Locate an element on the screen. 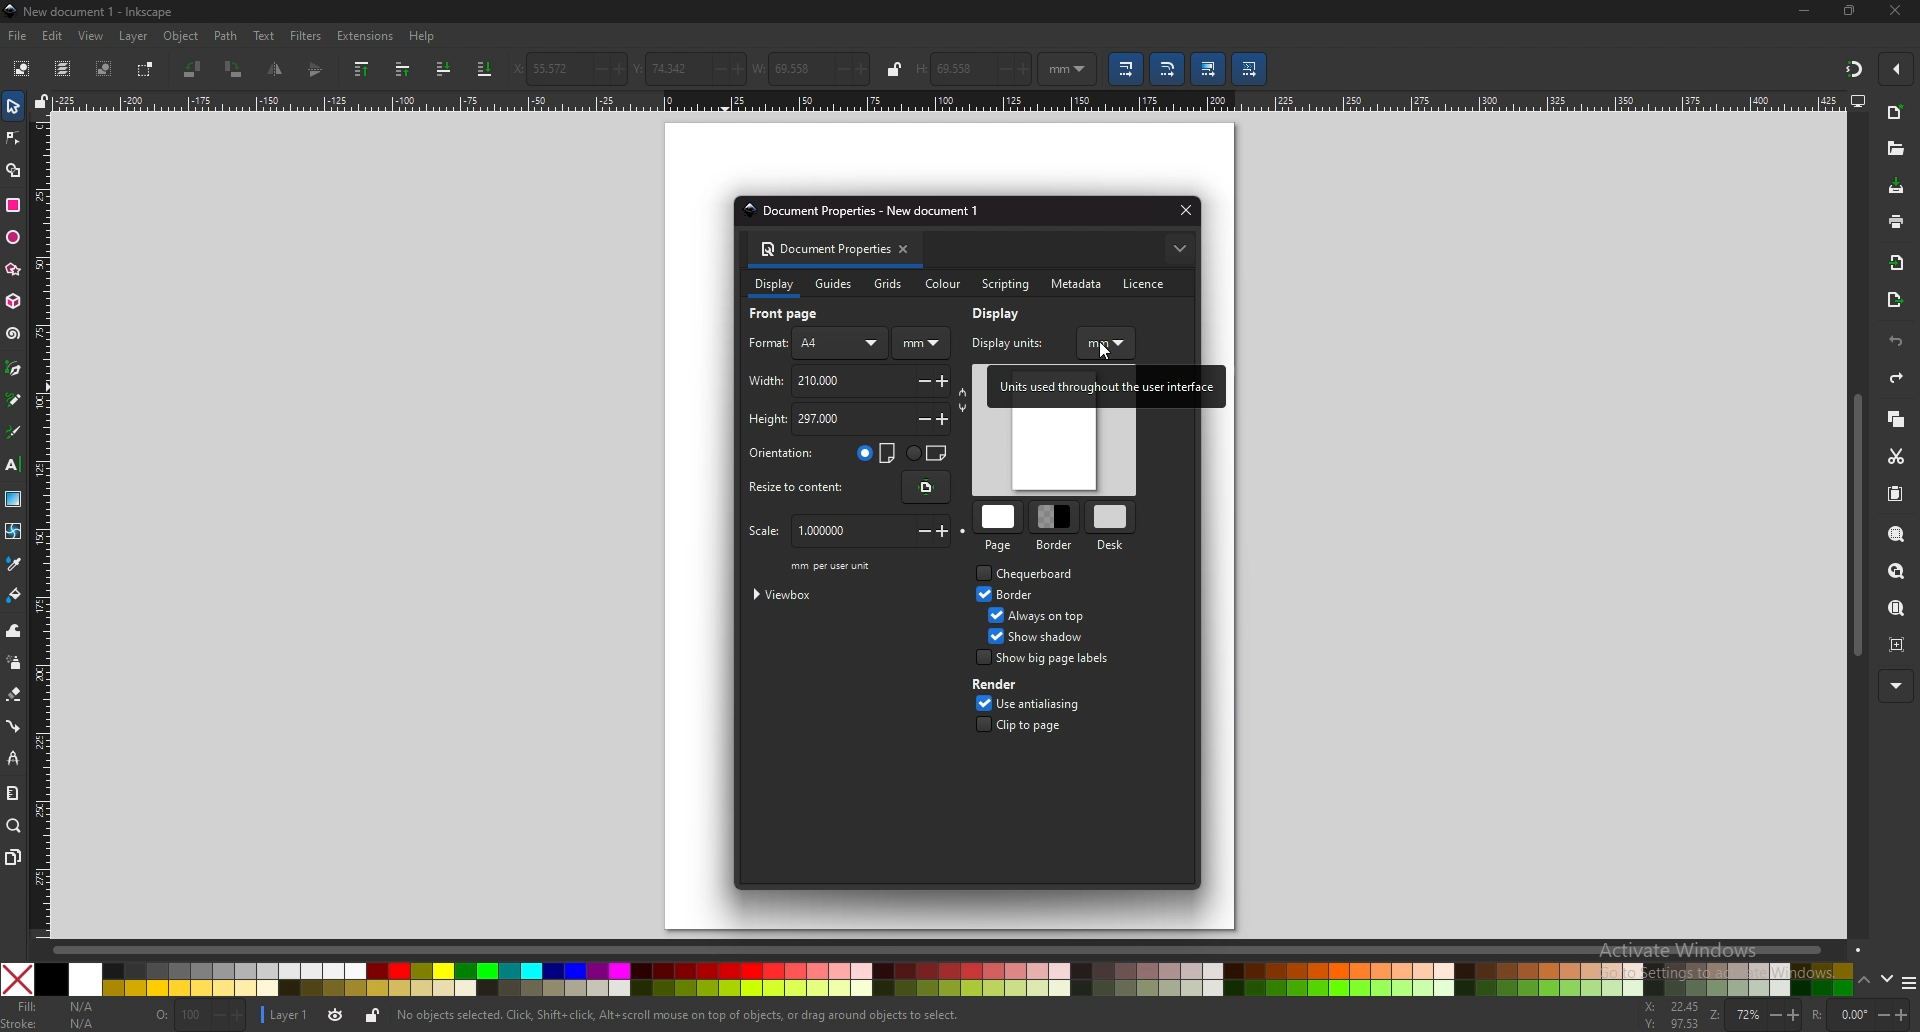  display is located at coordinates (1003, 313).